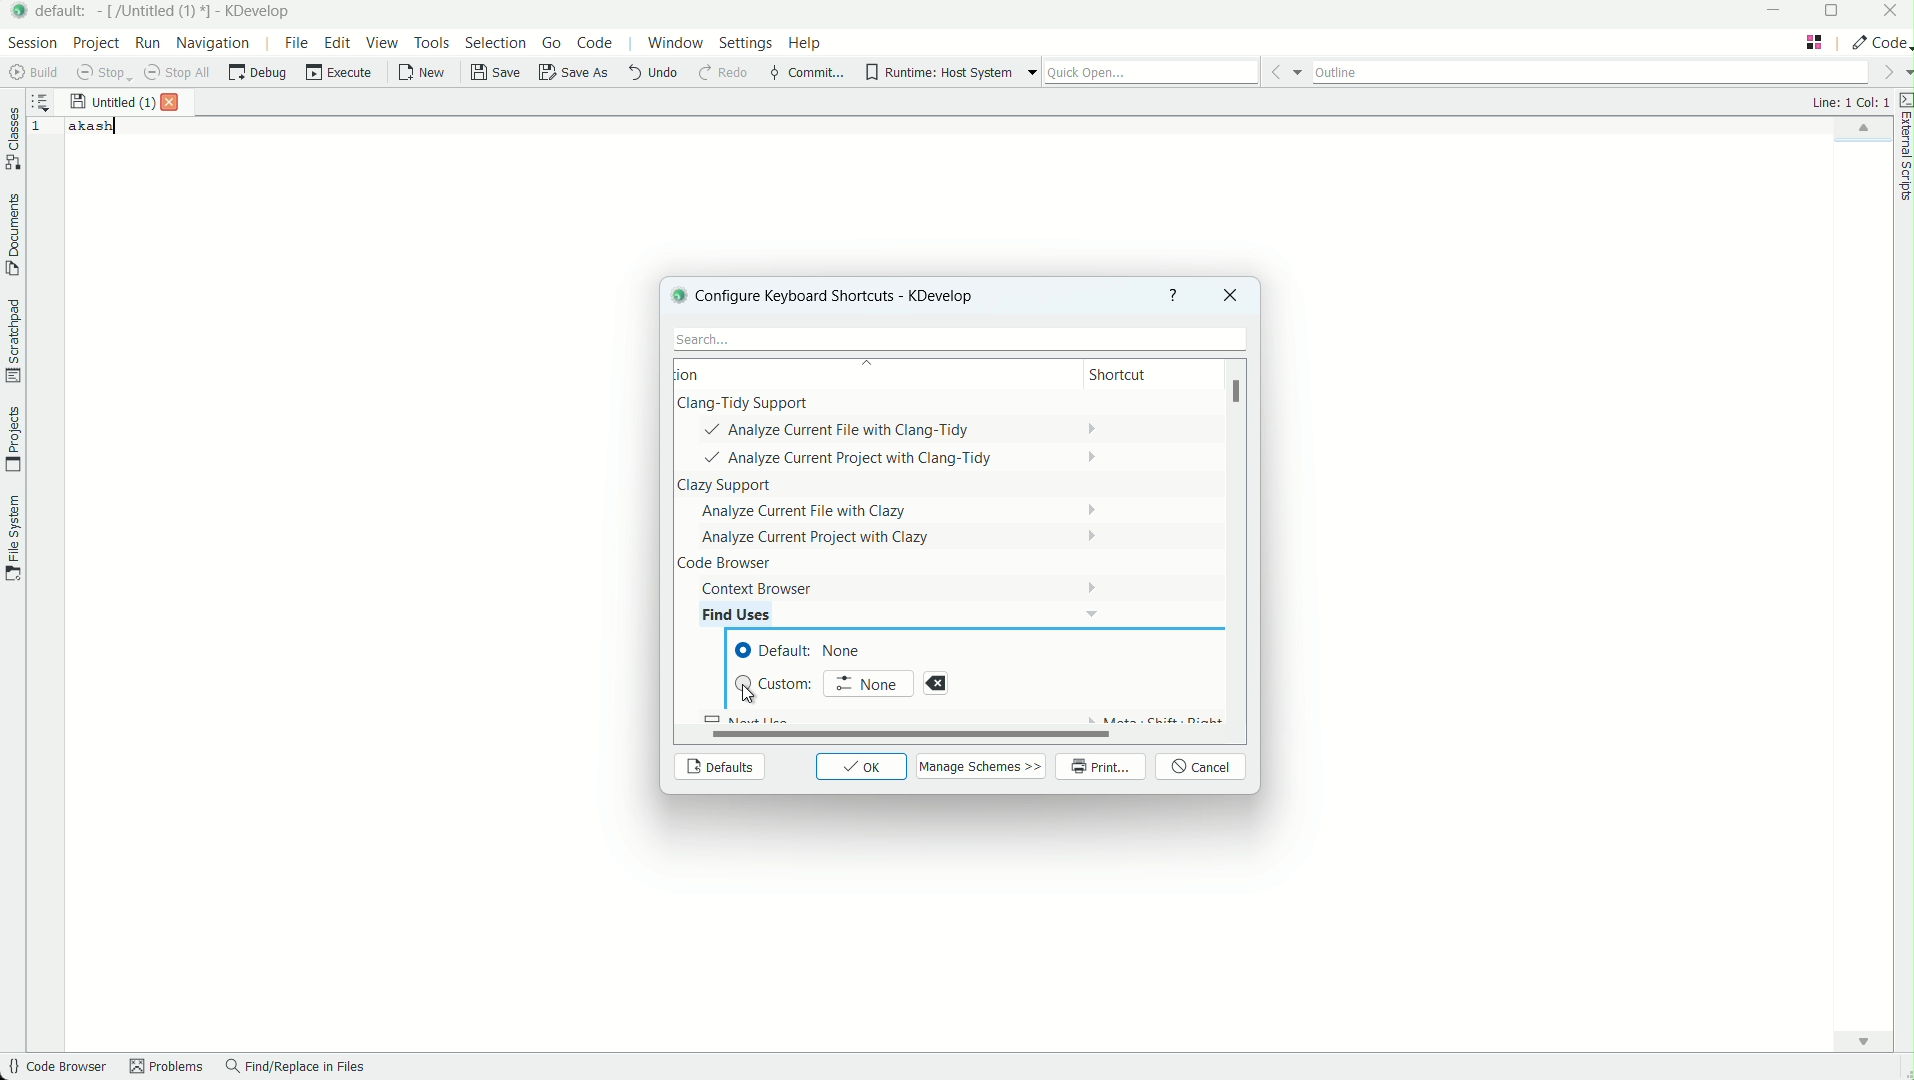 This screenshot has width=1914, height=1080. What do you see at coordinates (41, 98) in the screenshot?
I see `sort the opened documents` at bounding box center [41, 98].